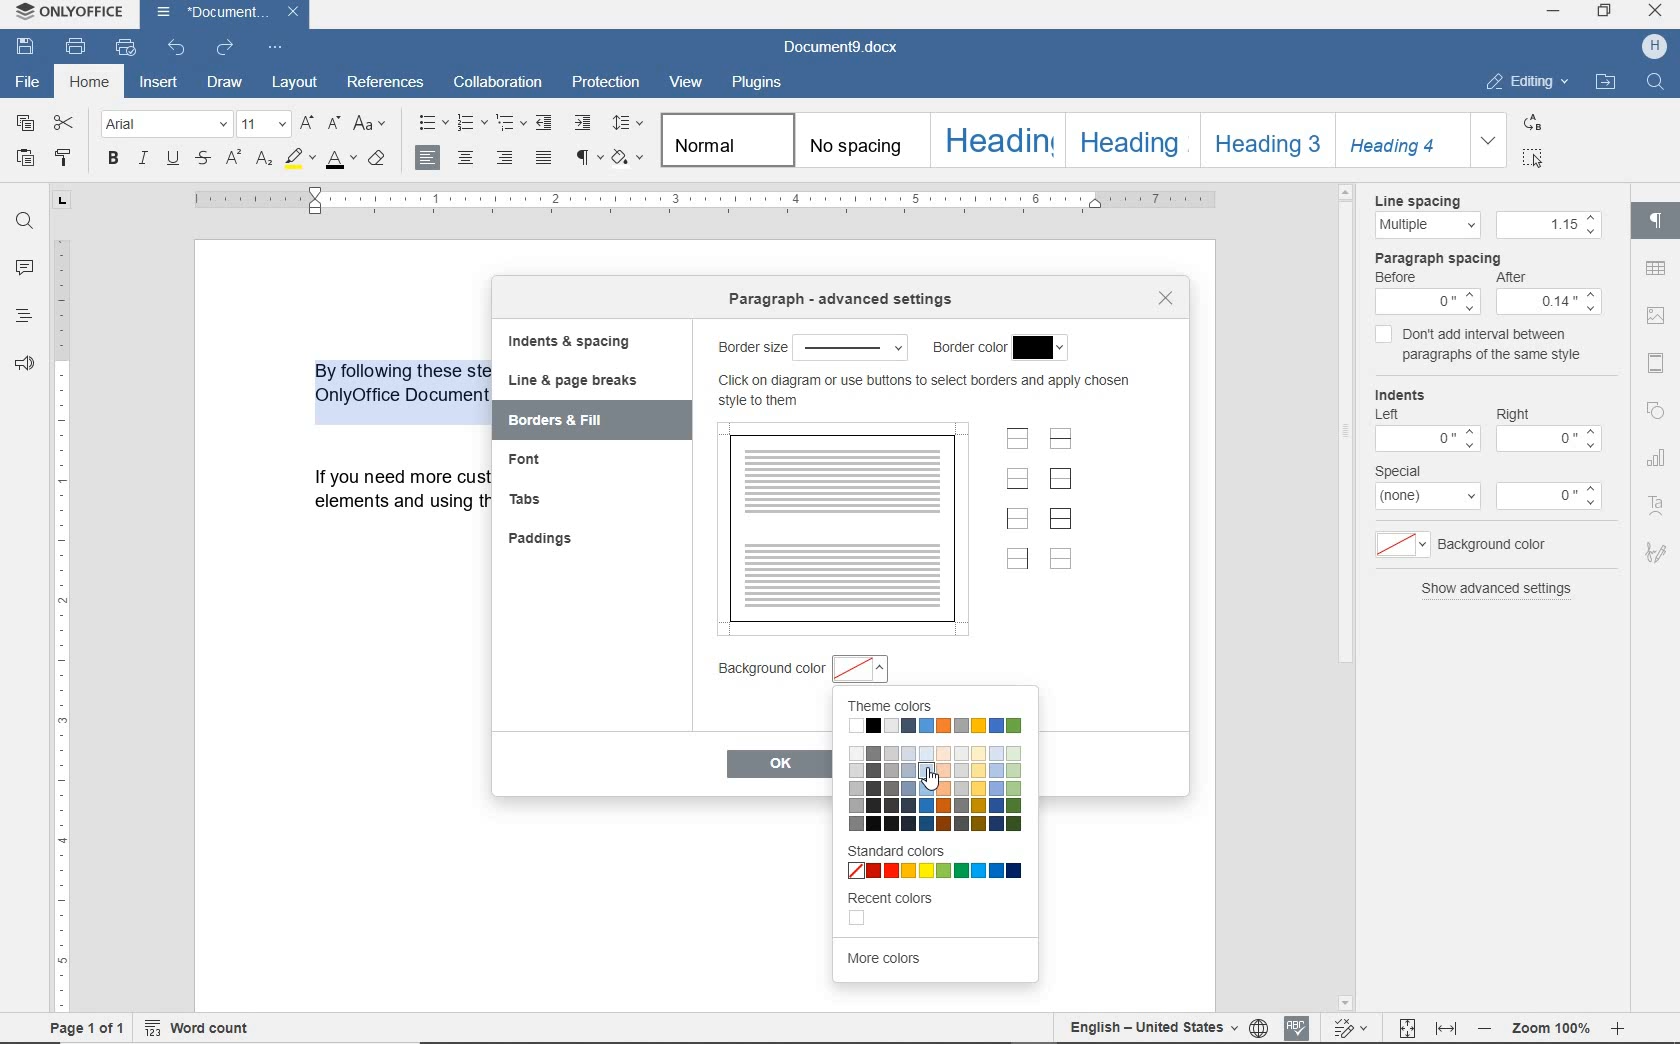 The width and height of the screenshot is (1680, 1044). Describe the element at coordinates (536, 464) in the screenshot. I see `font` at that location.